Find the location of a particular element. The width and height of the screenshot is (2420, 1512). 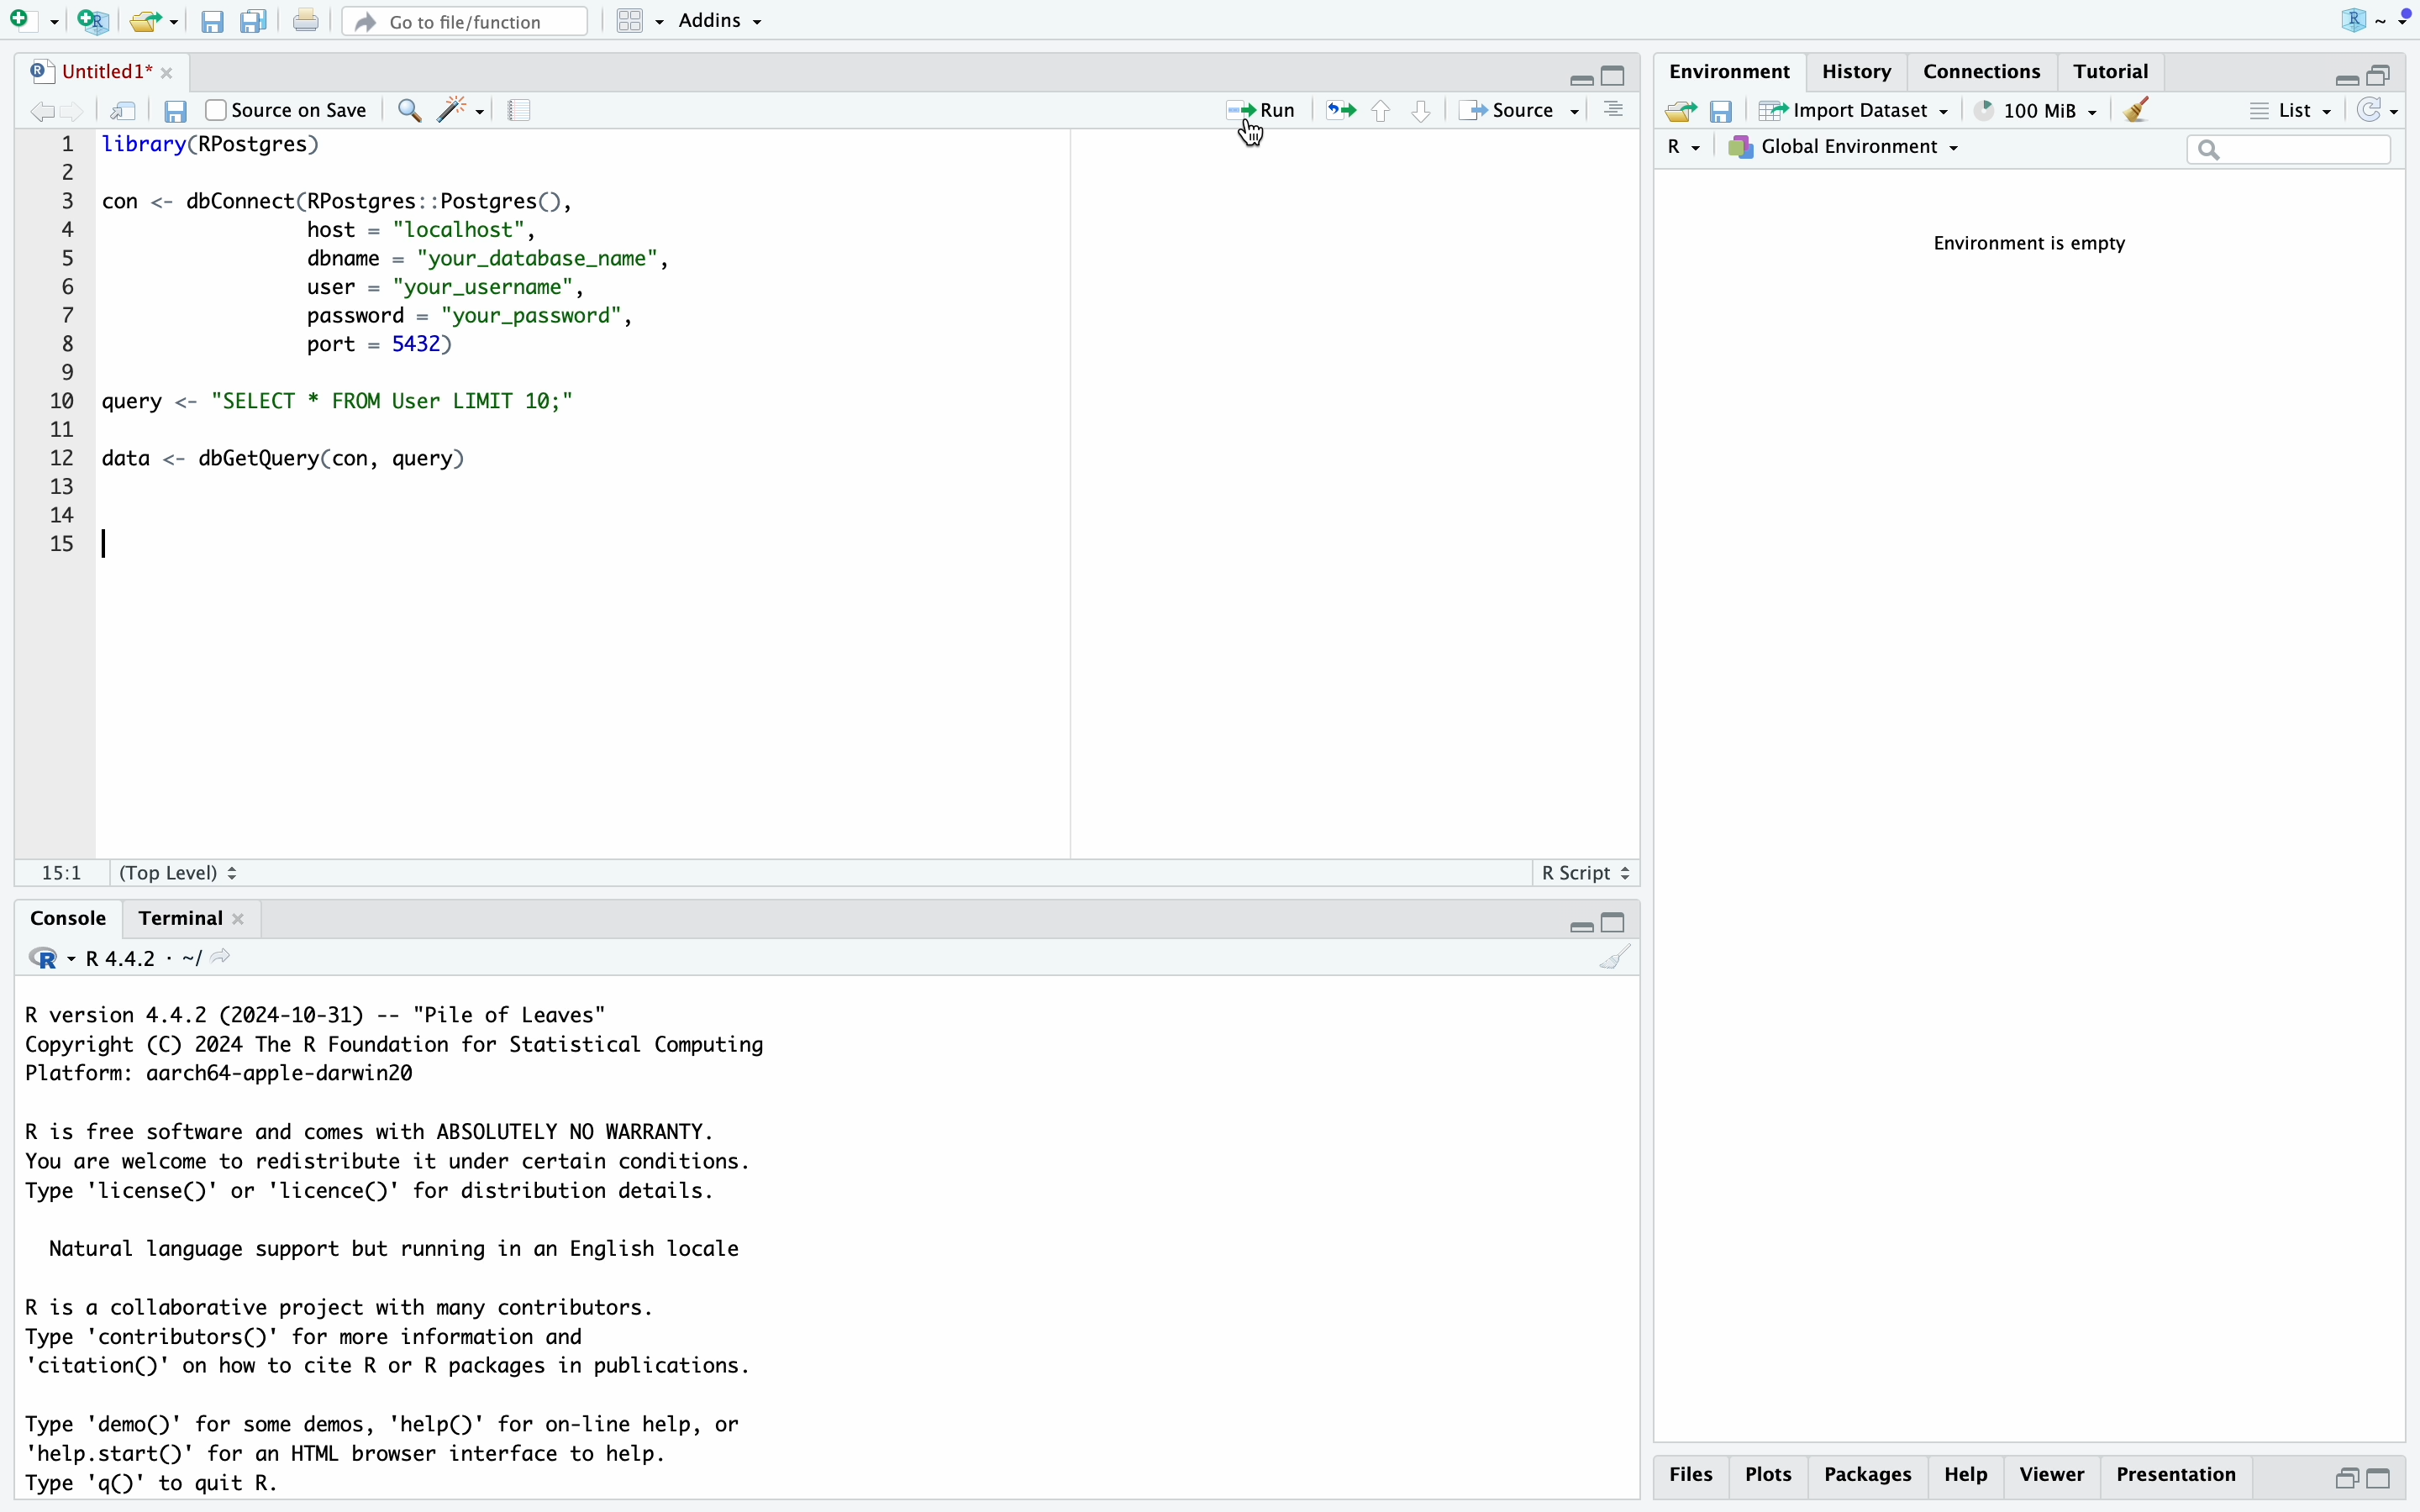

1:1 is located at coordinates (50, 876).